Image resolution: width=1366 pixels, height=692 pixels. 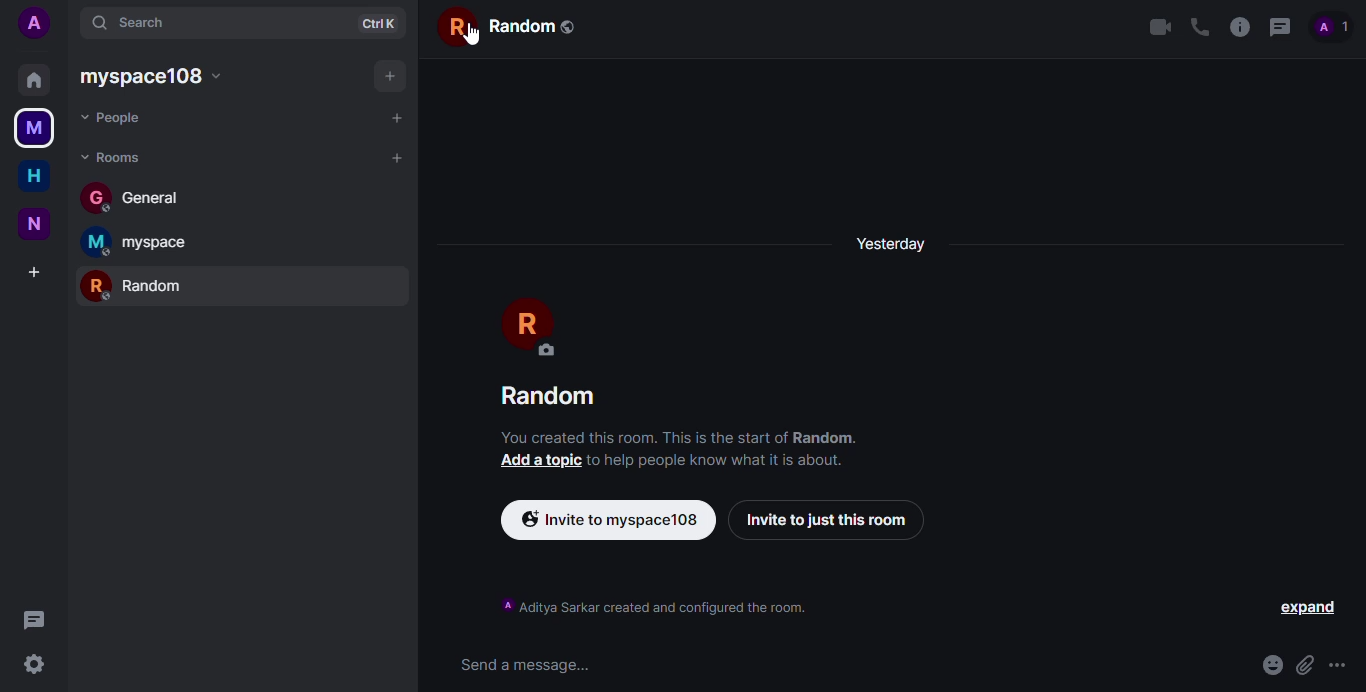 What do you see at coordinates (113, 156) in the screenshot?
I see `rooms` at bounding box center [113, 156].